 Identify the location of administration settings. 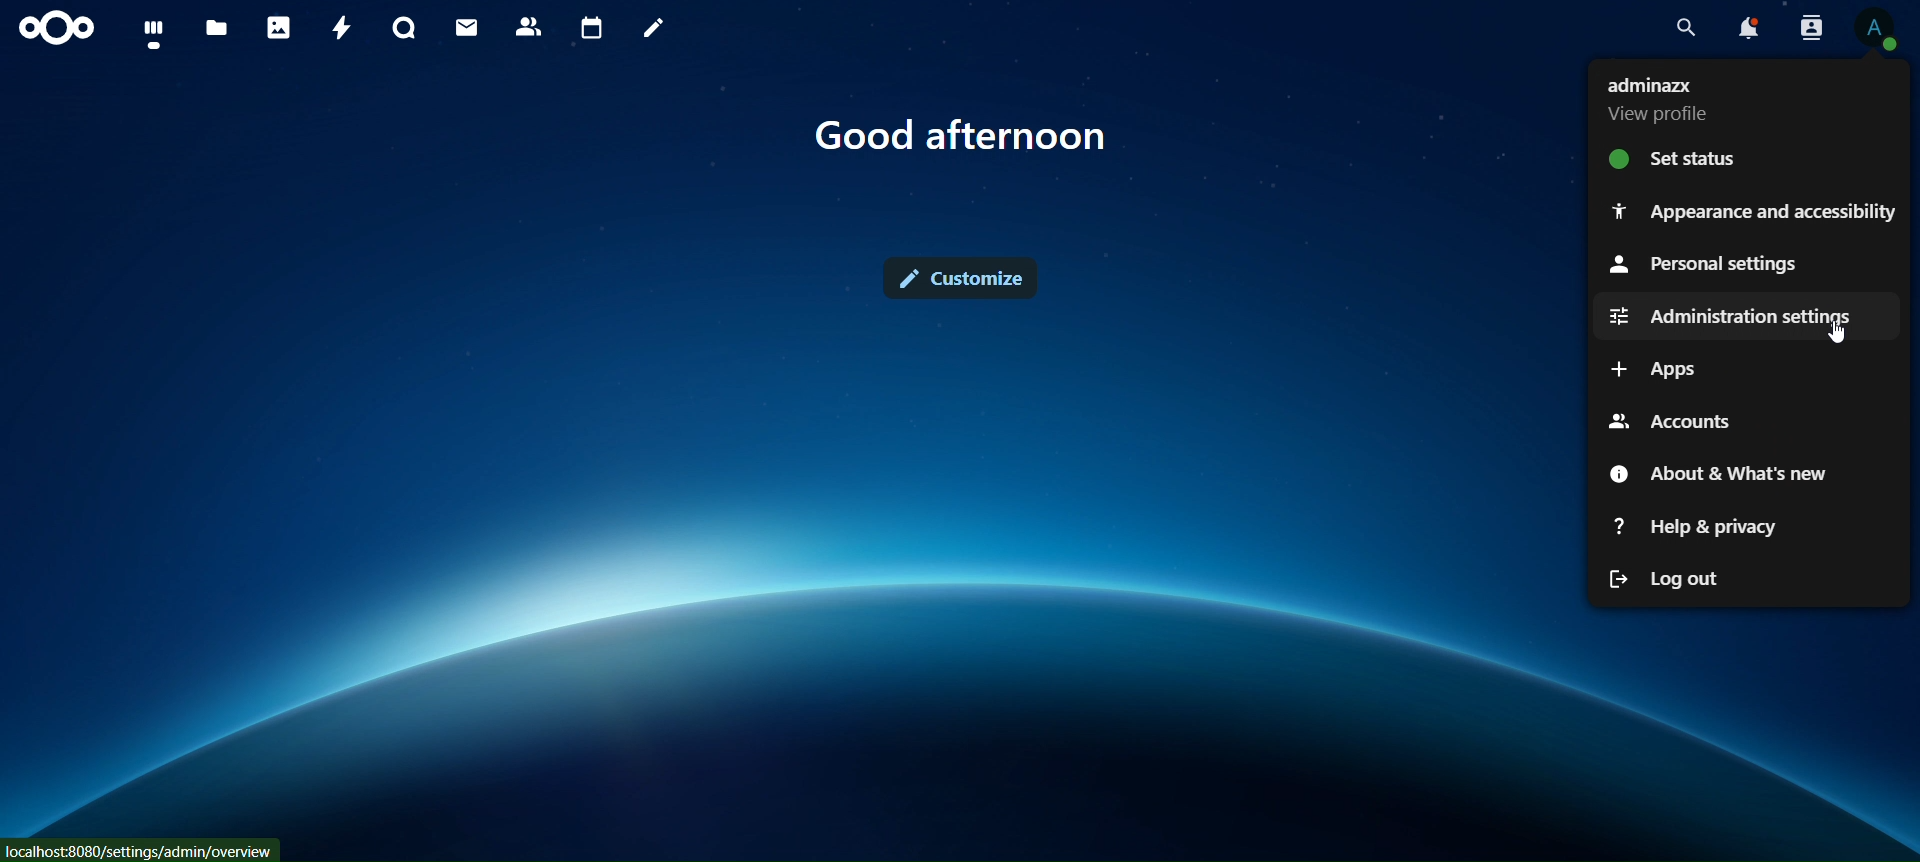
(1732, 315).